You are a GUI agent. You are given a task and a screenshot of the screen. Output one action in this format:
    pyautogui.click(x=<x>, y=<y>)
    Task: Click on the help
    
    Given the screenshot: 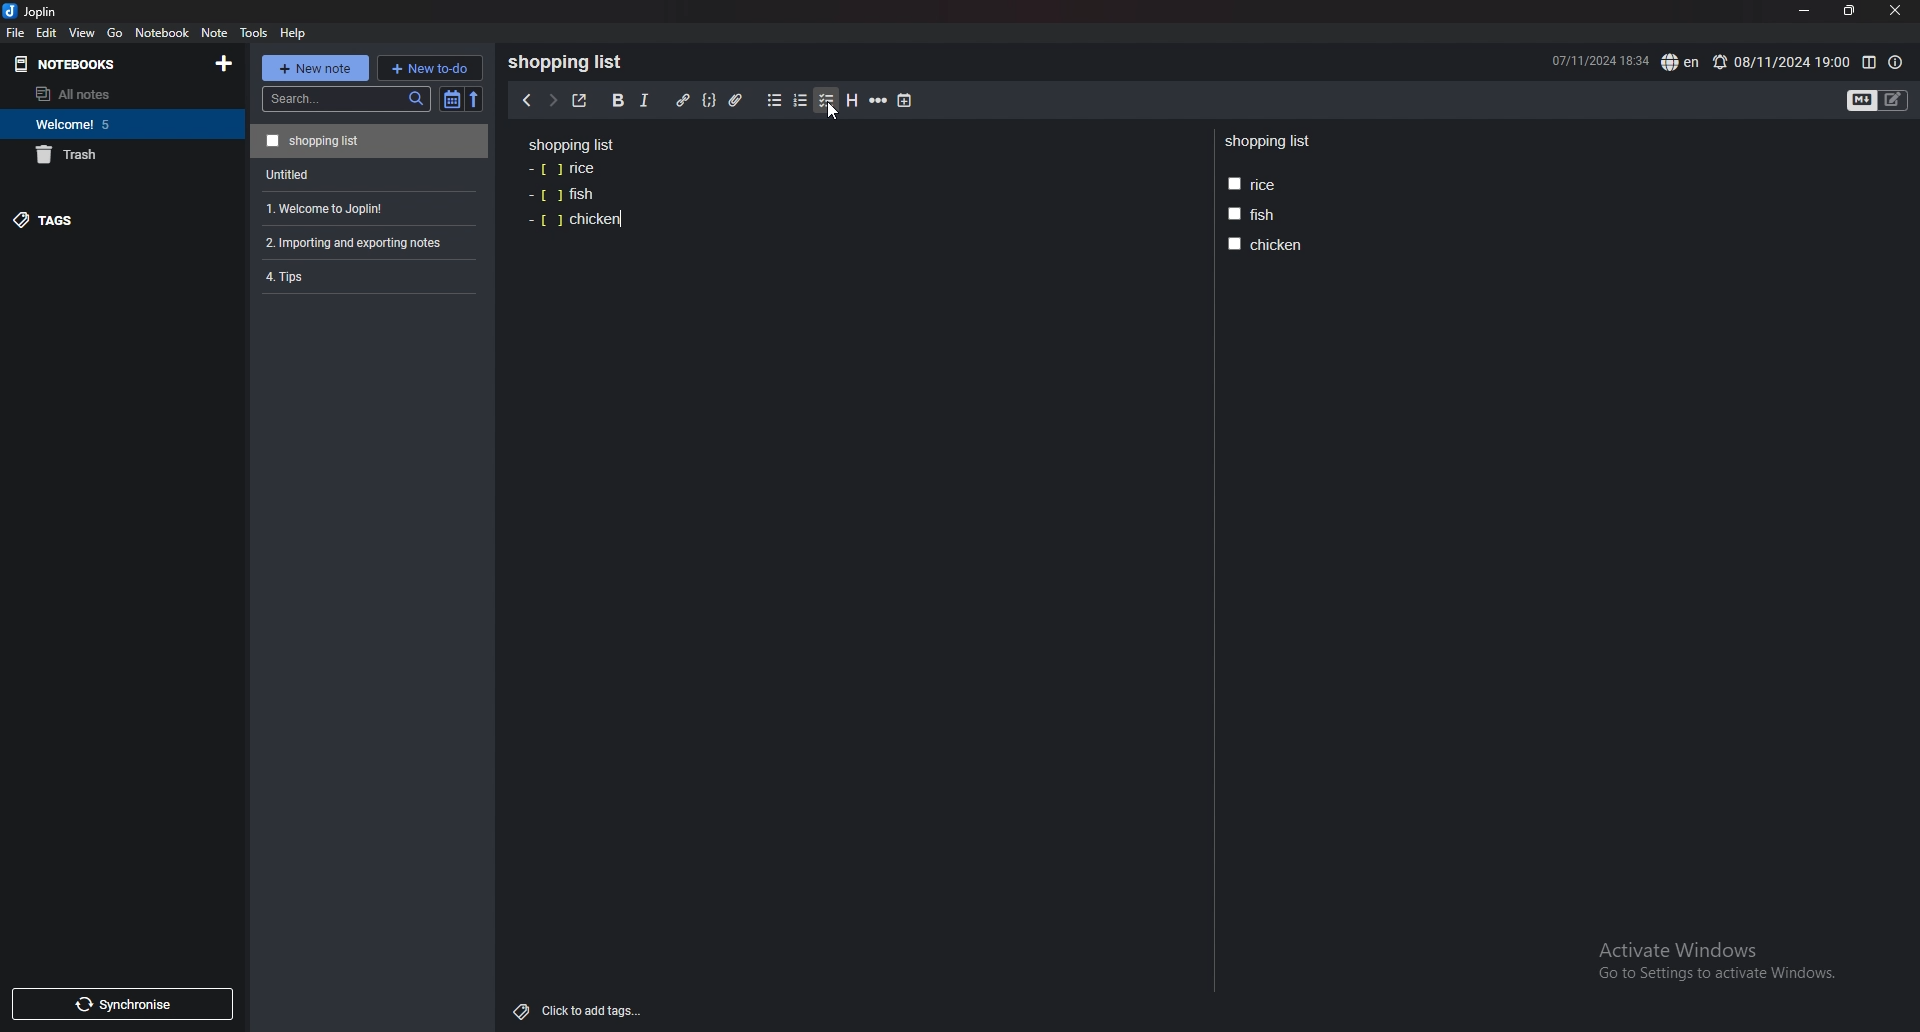 What is the action you would take?
    pyautogui.click(x=294, y=33)
    